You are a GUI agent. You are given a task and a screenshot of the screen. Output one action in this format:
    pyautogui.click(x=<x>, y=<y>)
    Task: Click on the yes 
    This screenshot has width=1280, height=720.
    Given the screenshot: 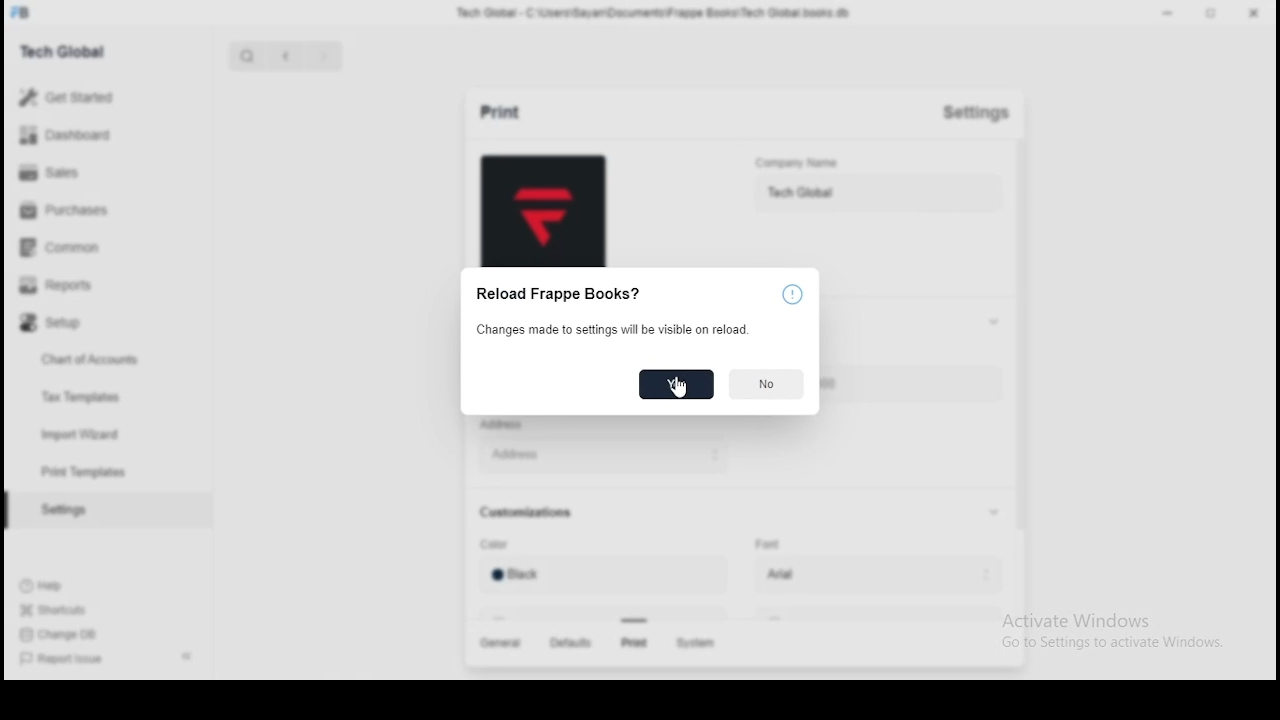 What is the action you would take?
    pyautogui.click(x=675, y=385)
    